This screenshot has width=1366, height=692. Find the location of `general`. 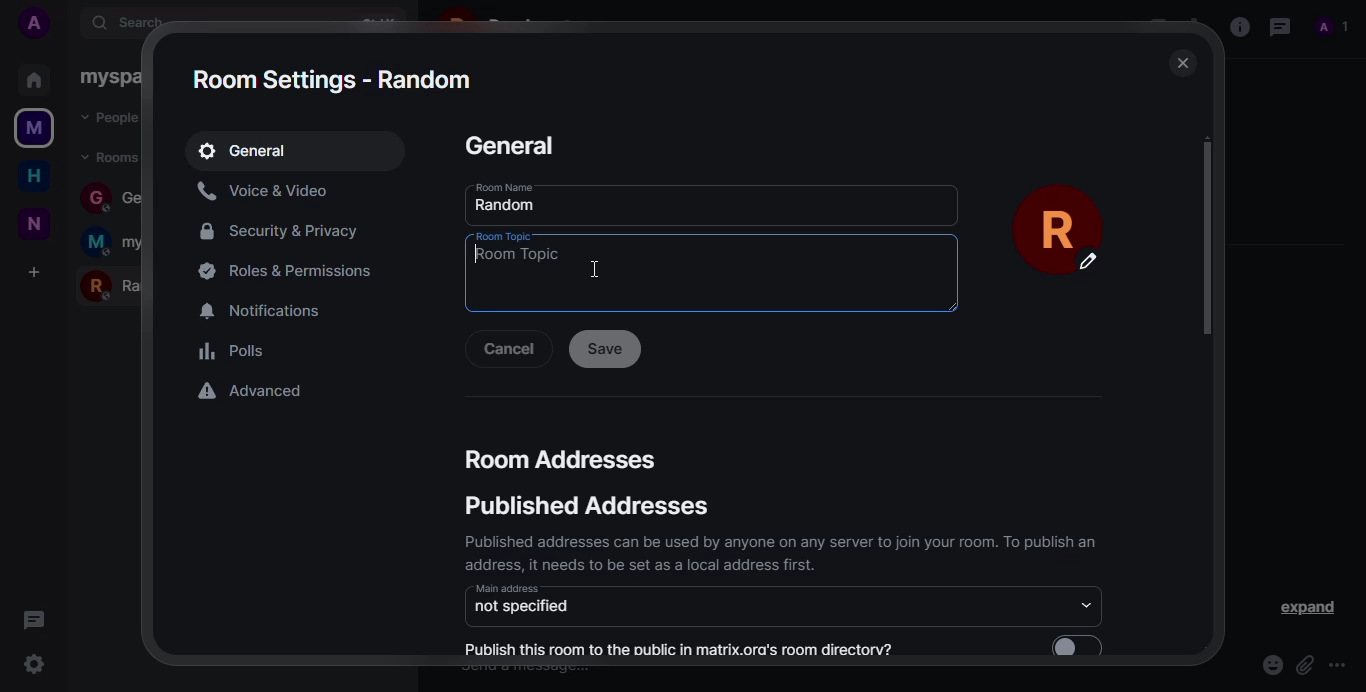

general is located at coordinates (107, 196).